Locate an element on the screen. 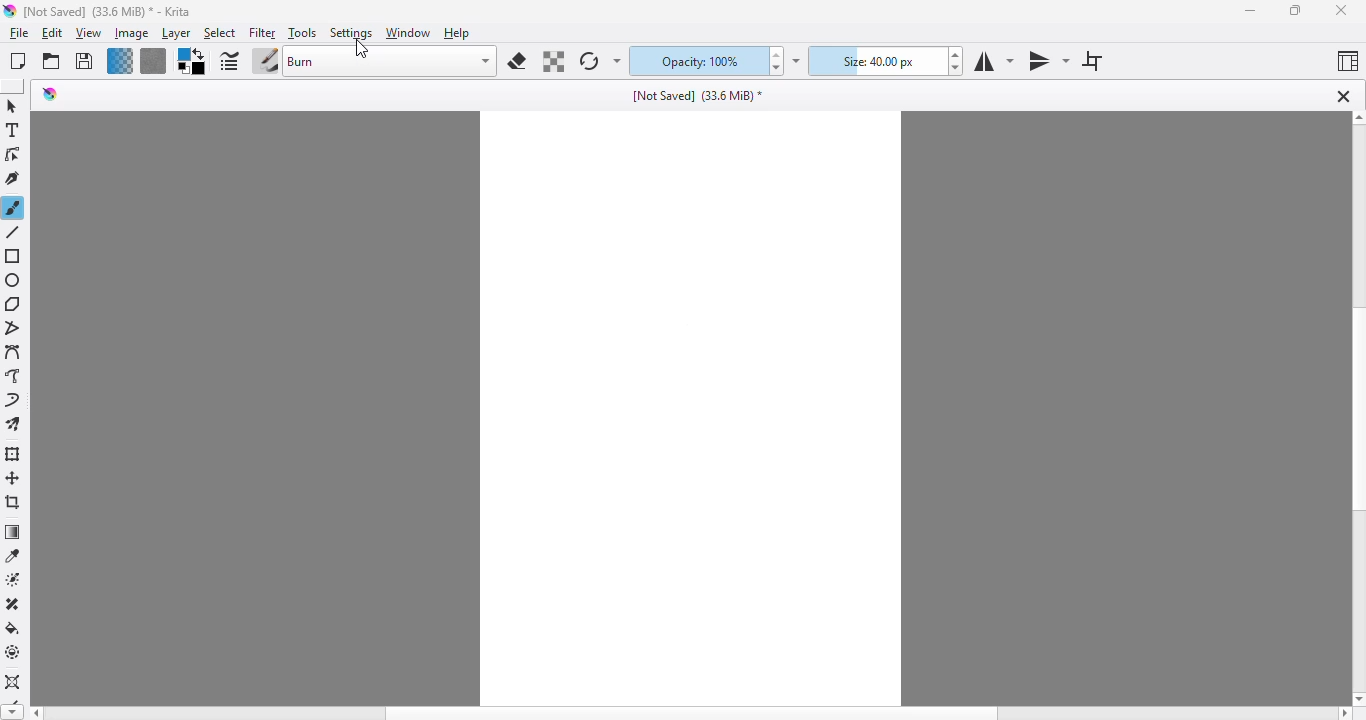 Image resolution: width=1366 pixels, height=720 pixels. save is located at coordinates (84, 61).